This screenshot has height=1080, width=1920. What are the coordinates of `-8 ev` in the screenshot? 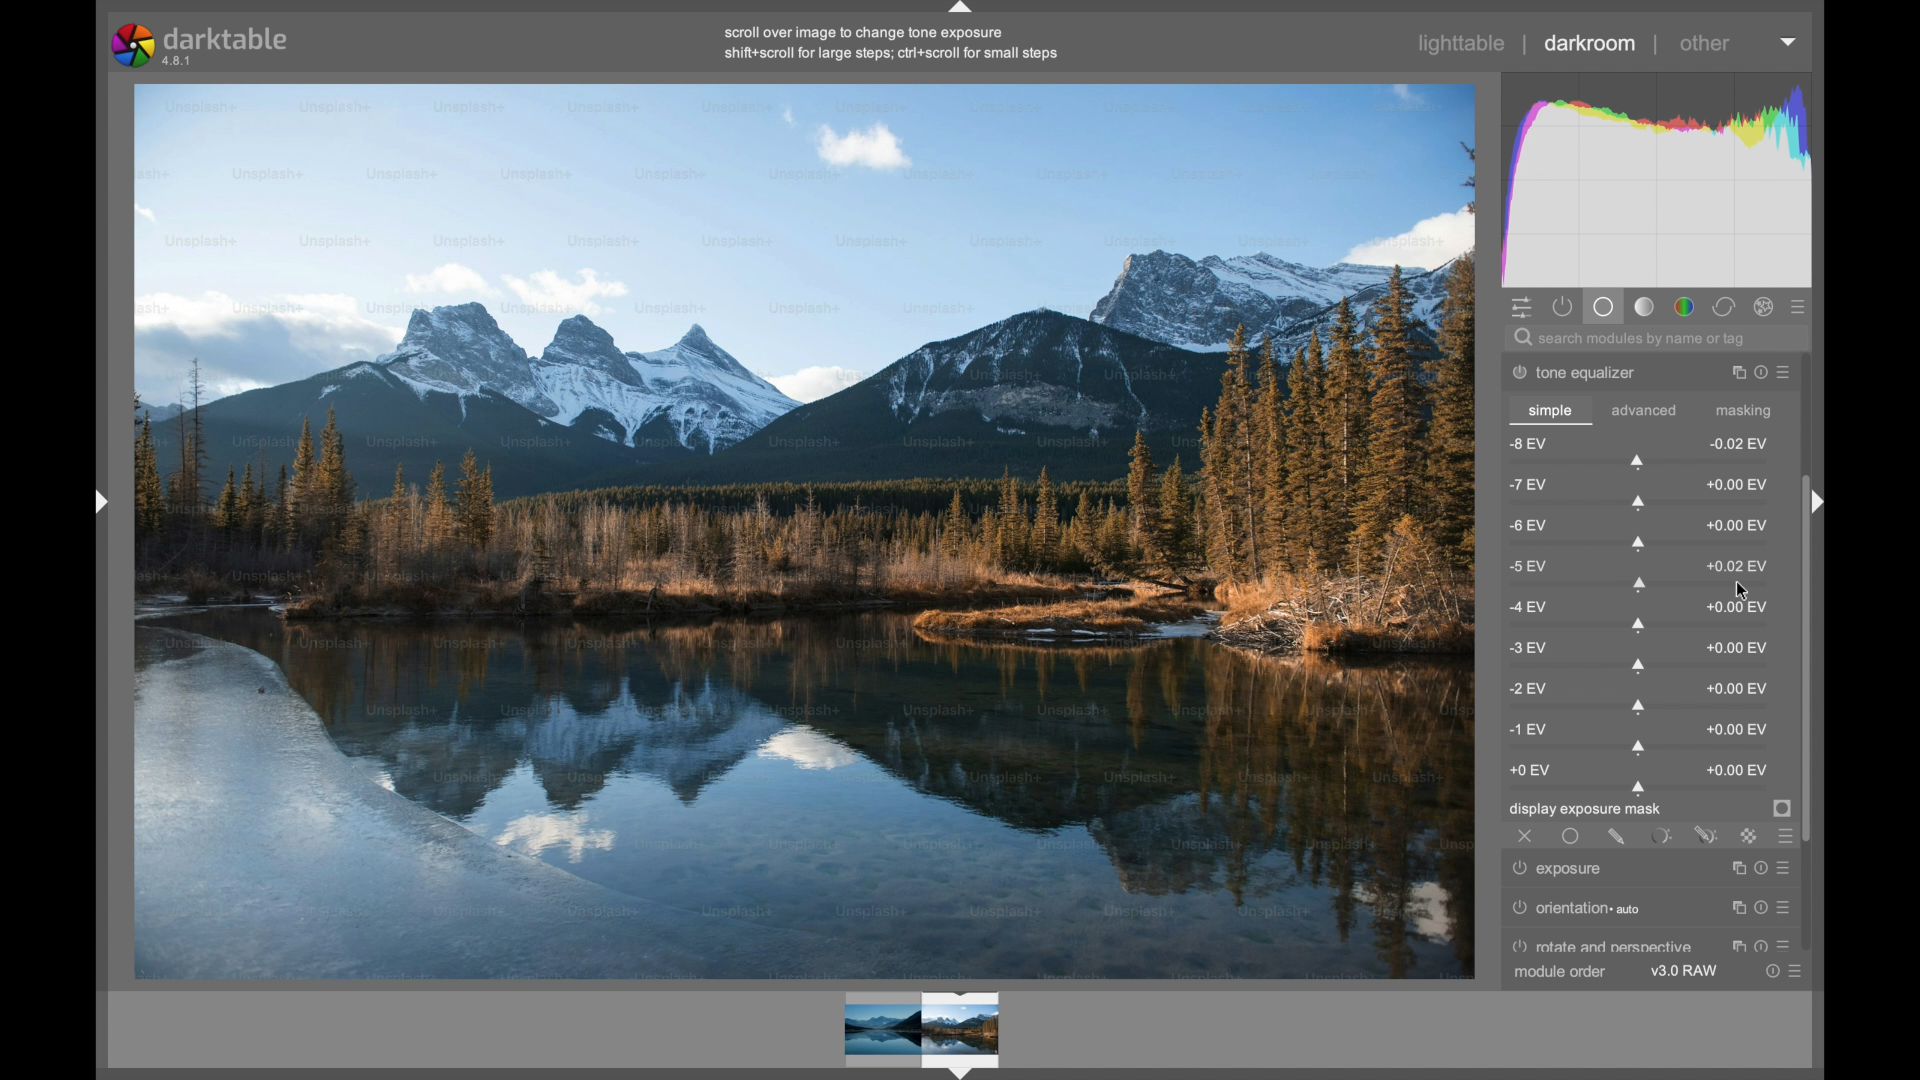 It's located at (1529, 444).